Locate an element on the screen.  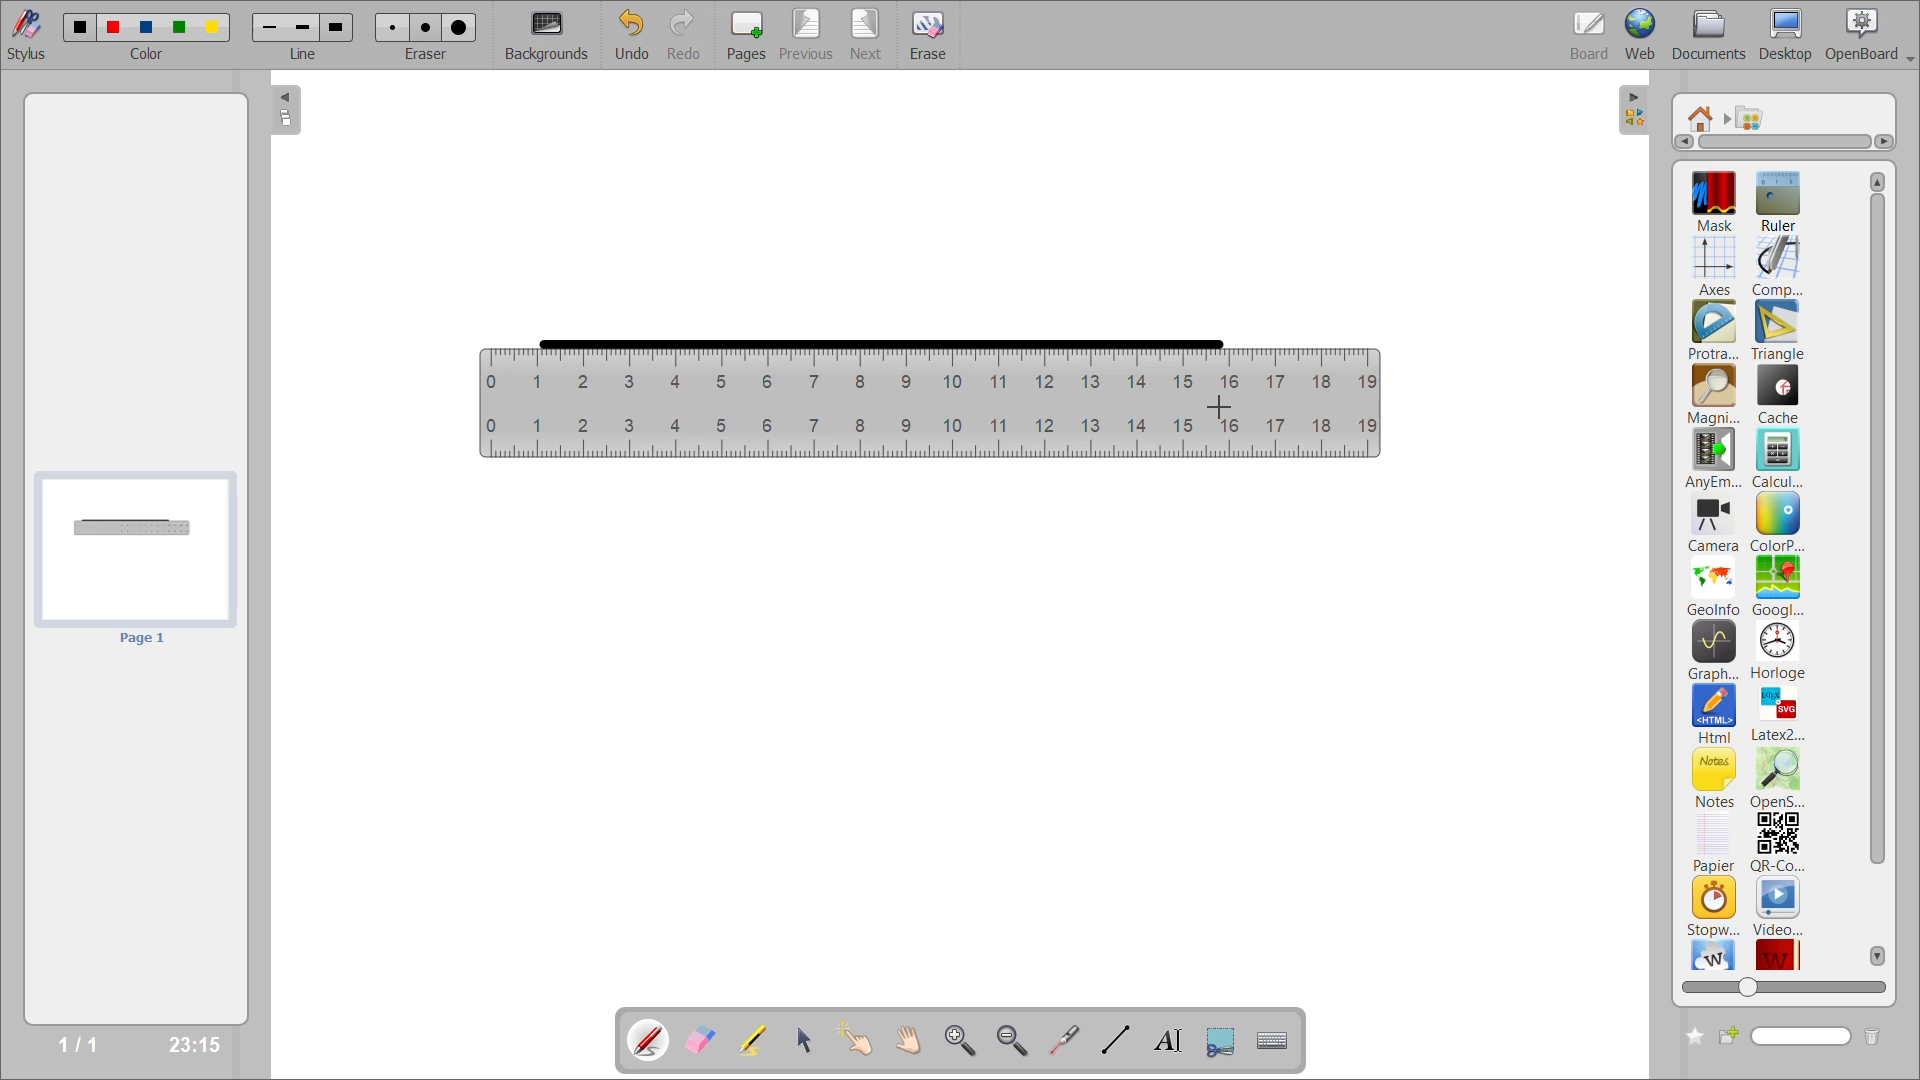
interact with items is located at coordinates (861, 1040).